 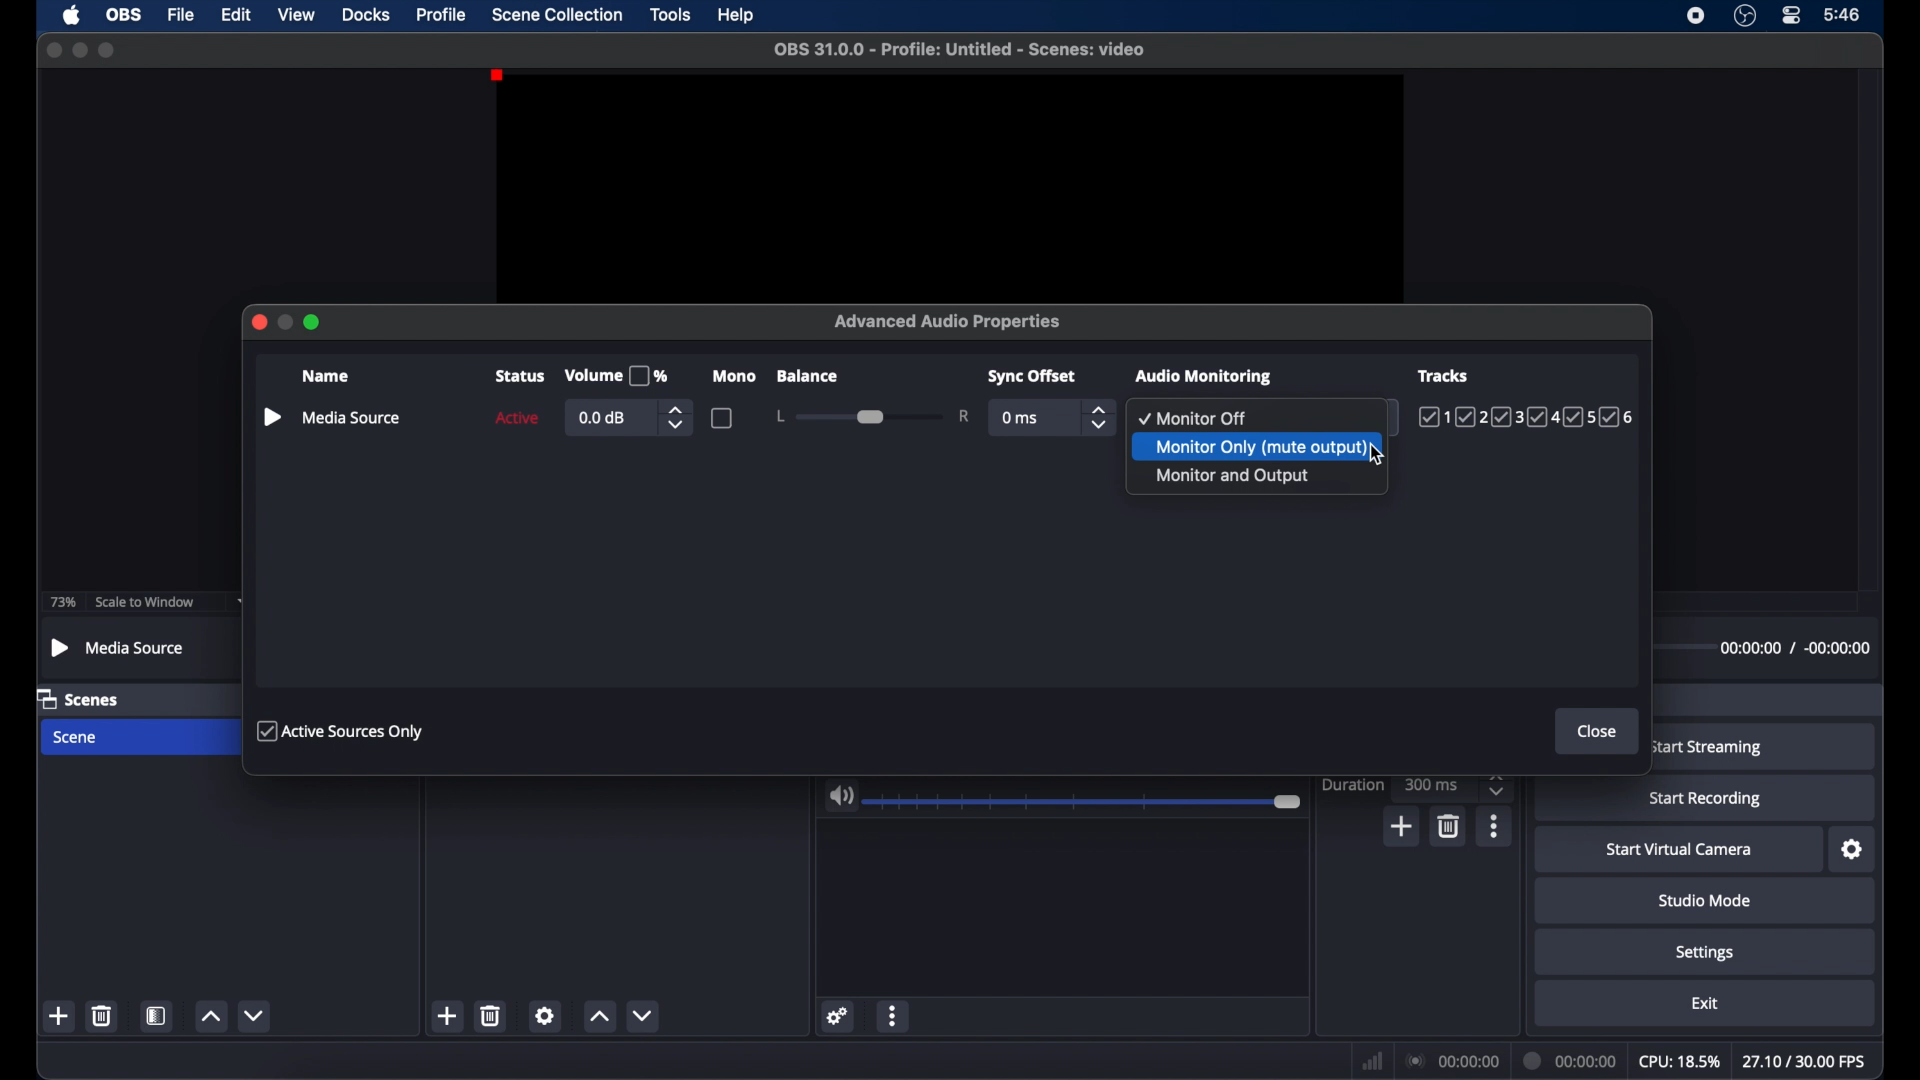 What do you see at coordinates (1679, 1062) in the screenshot?
I see `cpu` at bounding box center [1679, 1062].